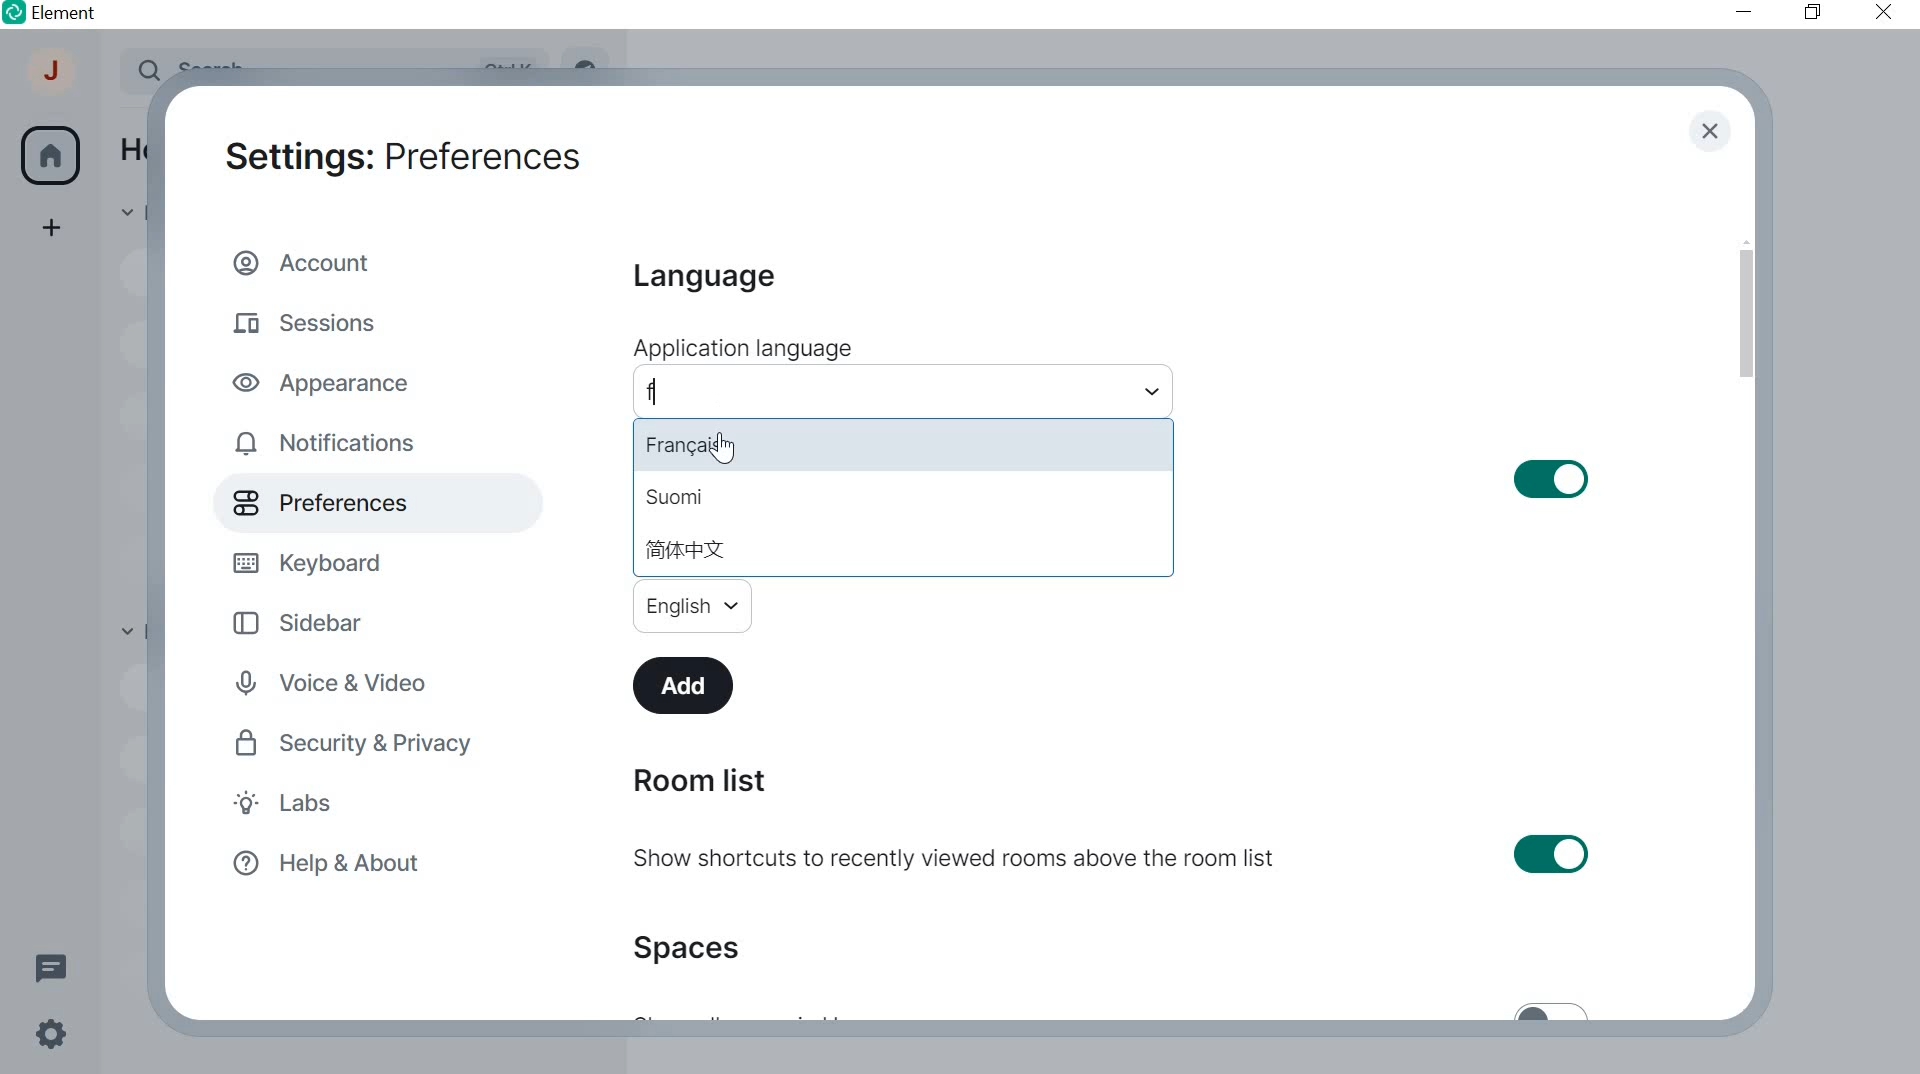 The image size is (1920, 1074). What do you see at coordinates (308, 261) in the screenshot?
I see `ACCOUNT` at bounding box center [308, 261].